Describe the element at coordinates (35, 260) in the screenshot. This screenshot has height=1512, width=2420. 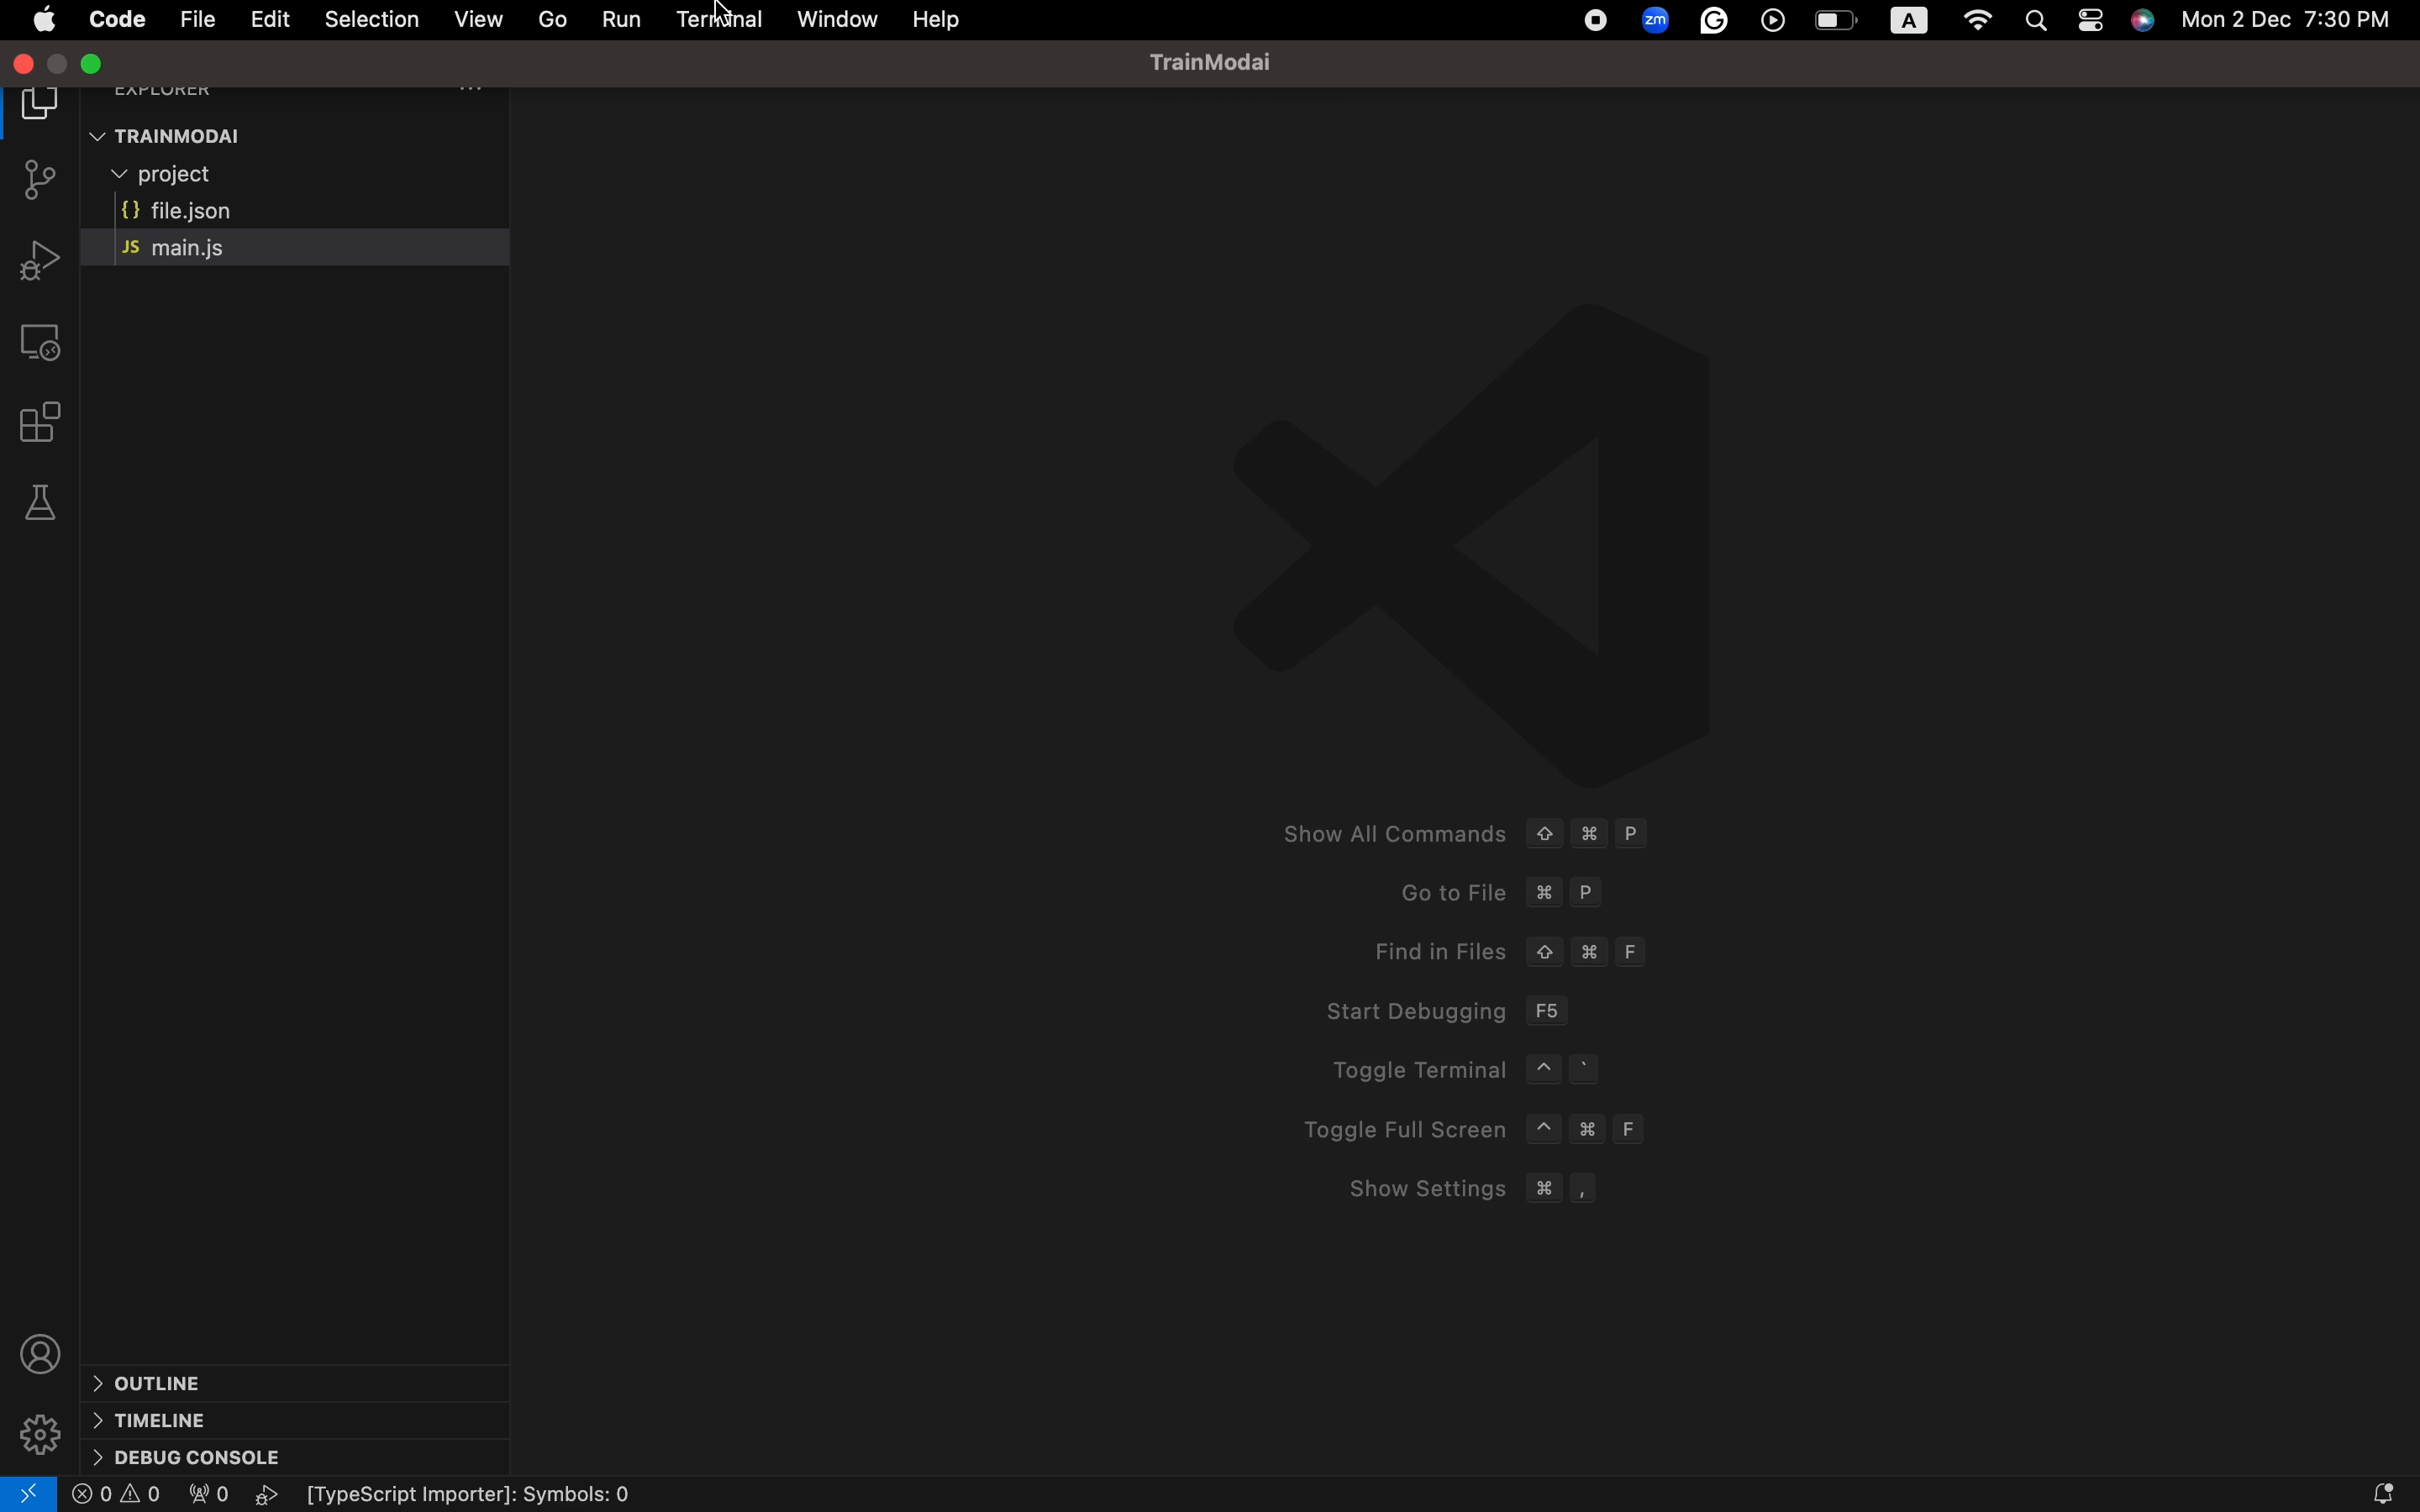
I see `run debug` at that location.